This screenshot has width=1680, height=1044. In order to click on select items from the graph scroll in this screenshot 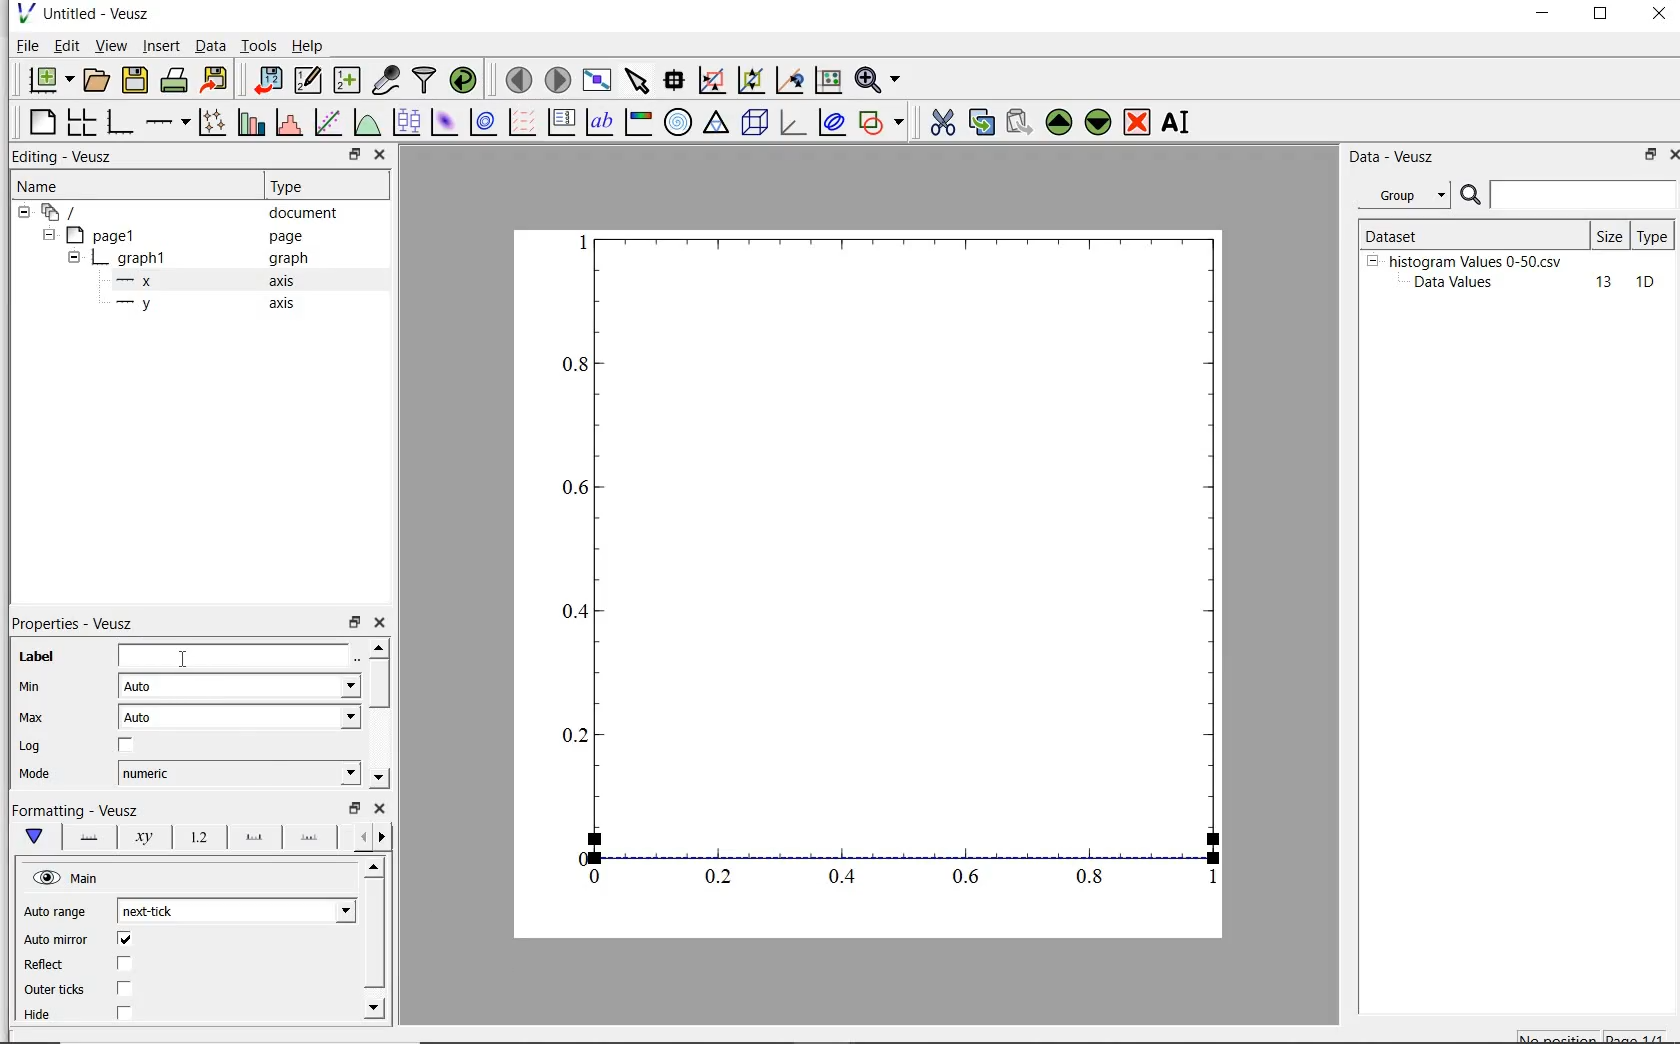, I will do `click(638, 78)`.